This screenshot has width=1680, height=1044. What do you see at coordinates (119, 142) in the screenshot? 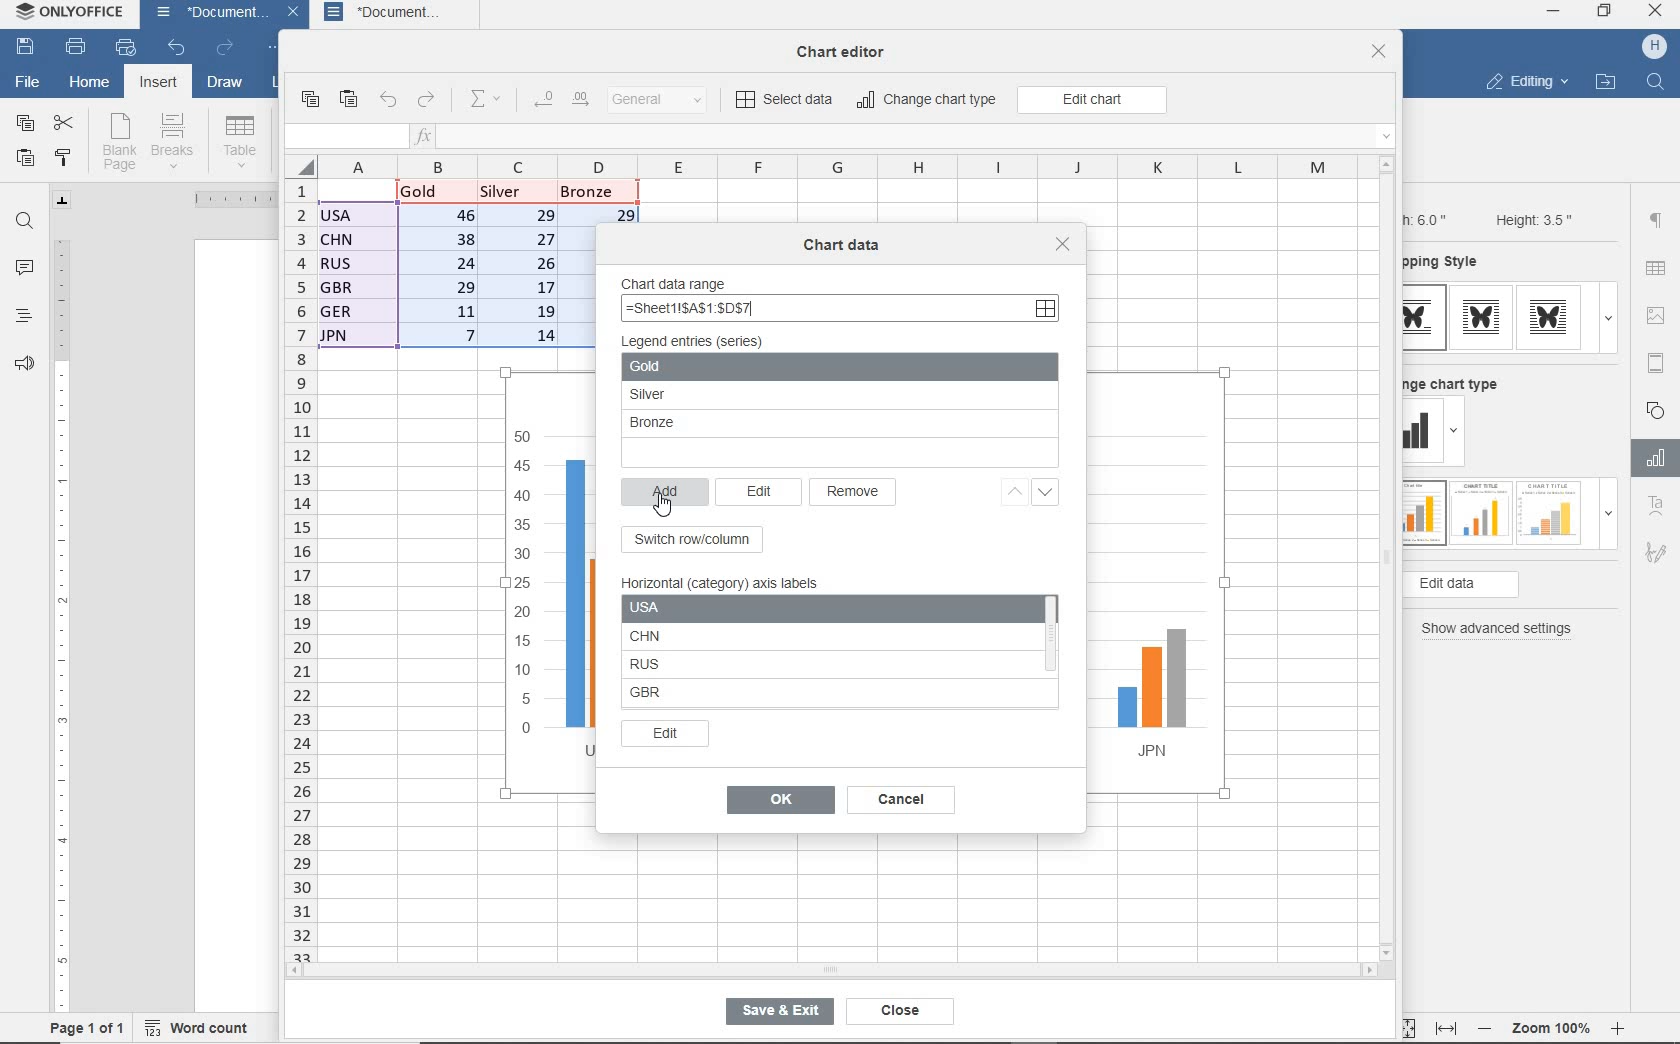
I see `blank page` at bounding box center [119, 142].